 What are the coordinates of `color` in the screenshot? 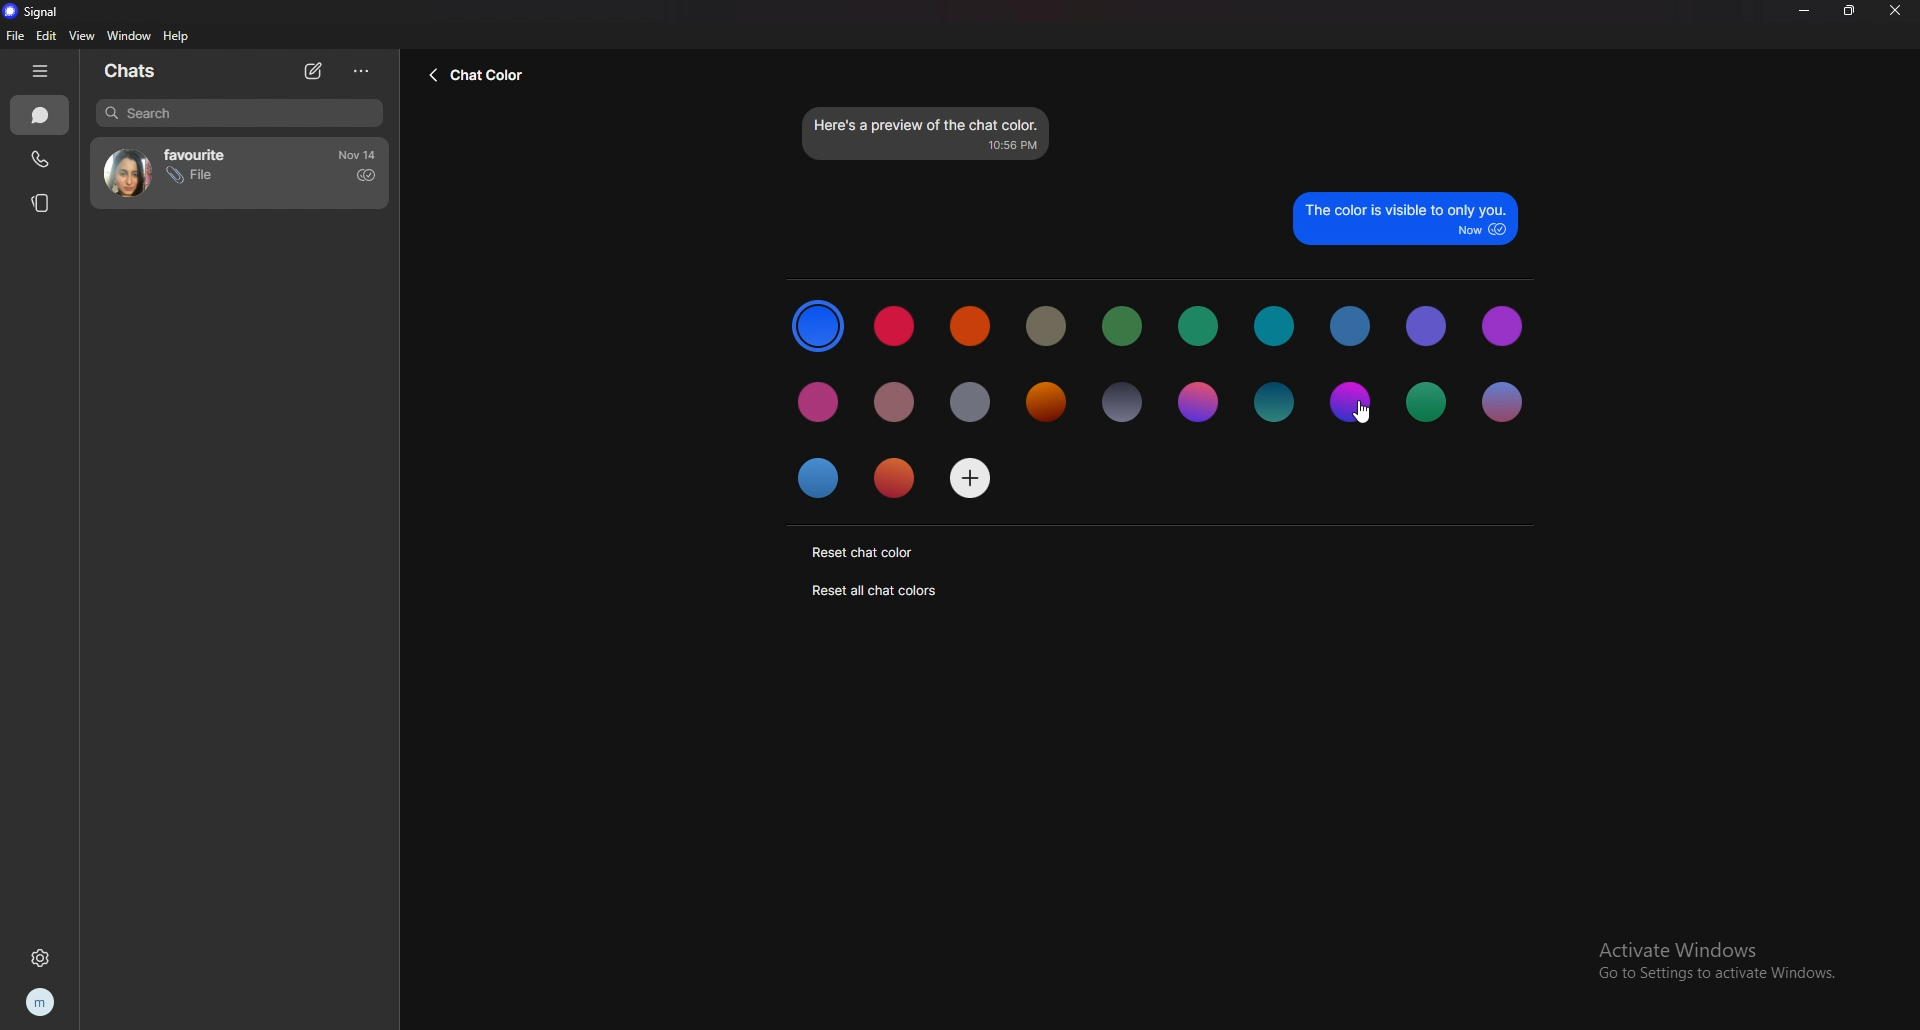 It's located at (1503, 325).